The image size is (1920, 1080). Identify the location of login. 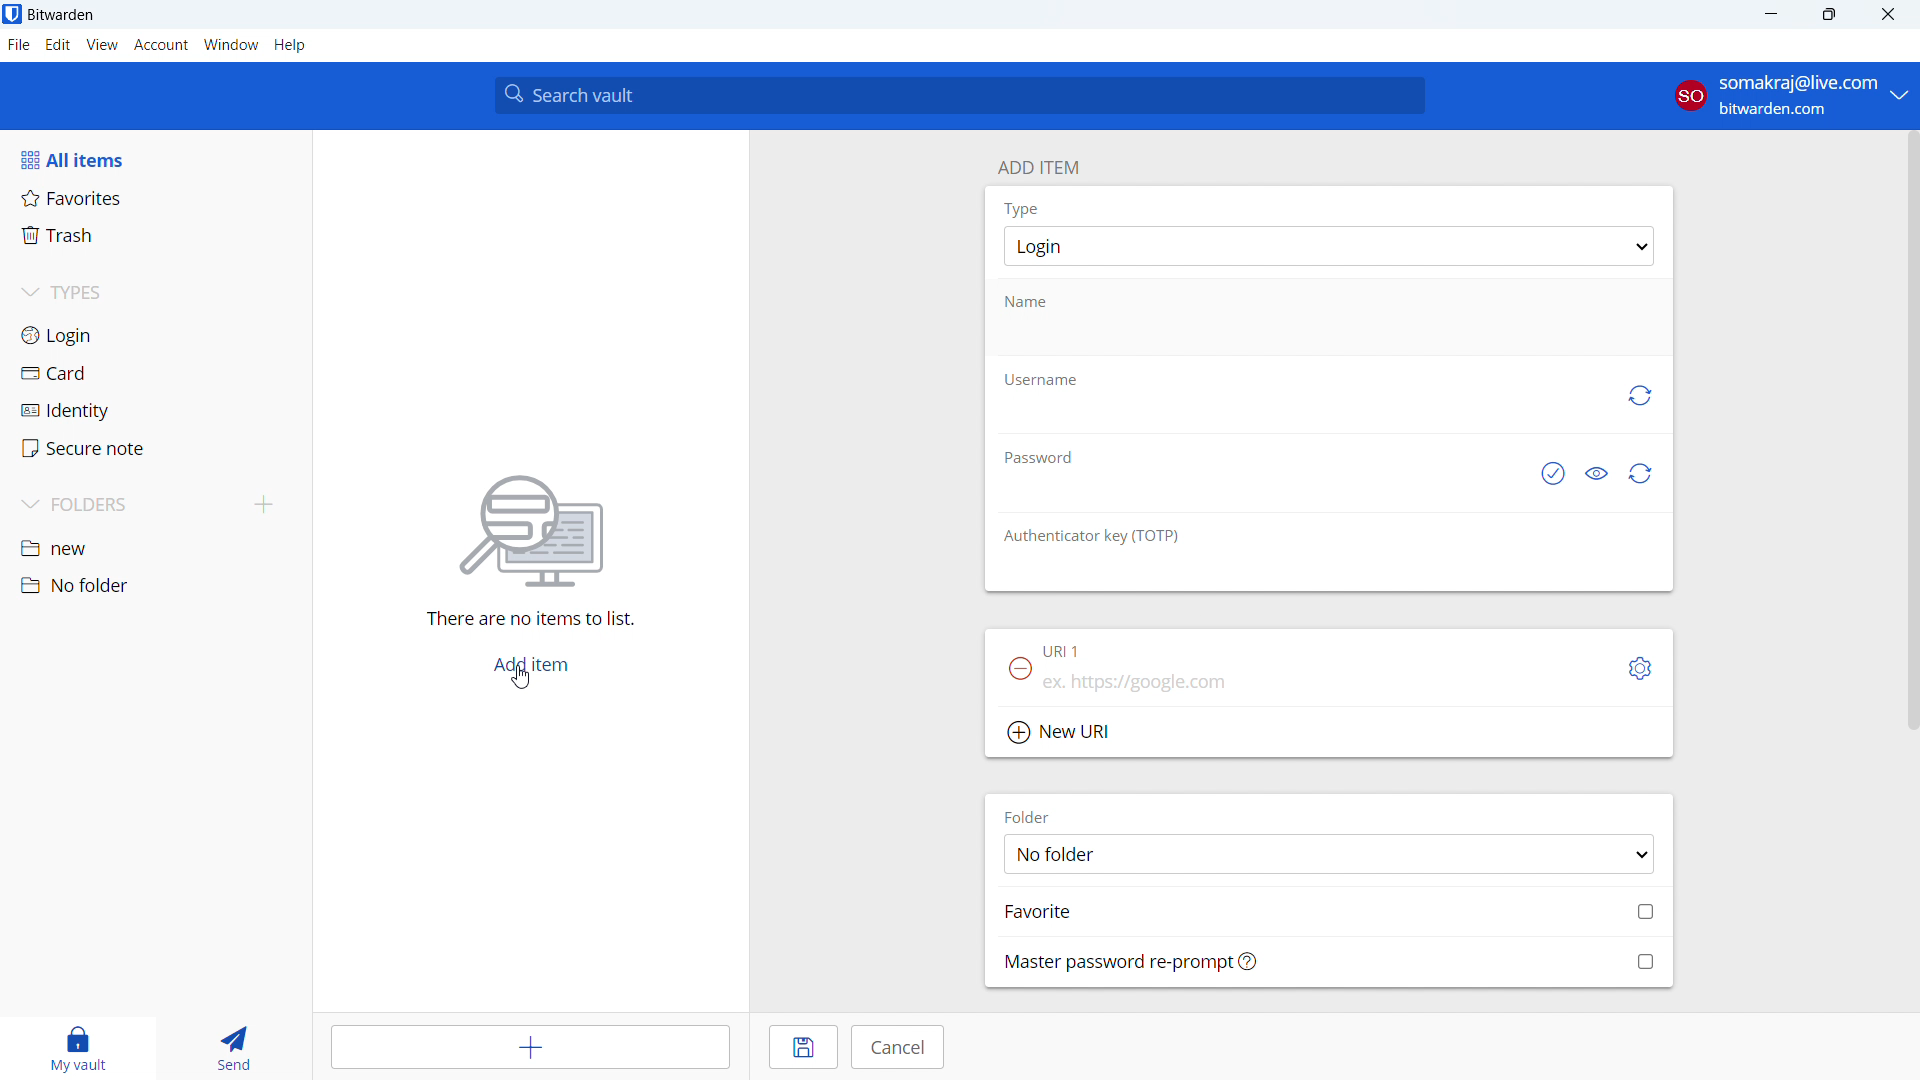
(155, 335).